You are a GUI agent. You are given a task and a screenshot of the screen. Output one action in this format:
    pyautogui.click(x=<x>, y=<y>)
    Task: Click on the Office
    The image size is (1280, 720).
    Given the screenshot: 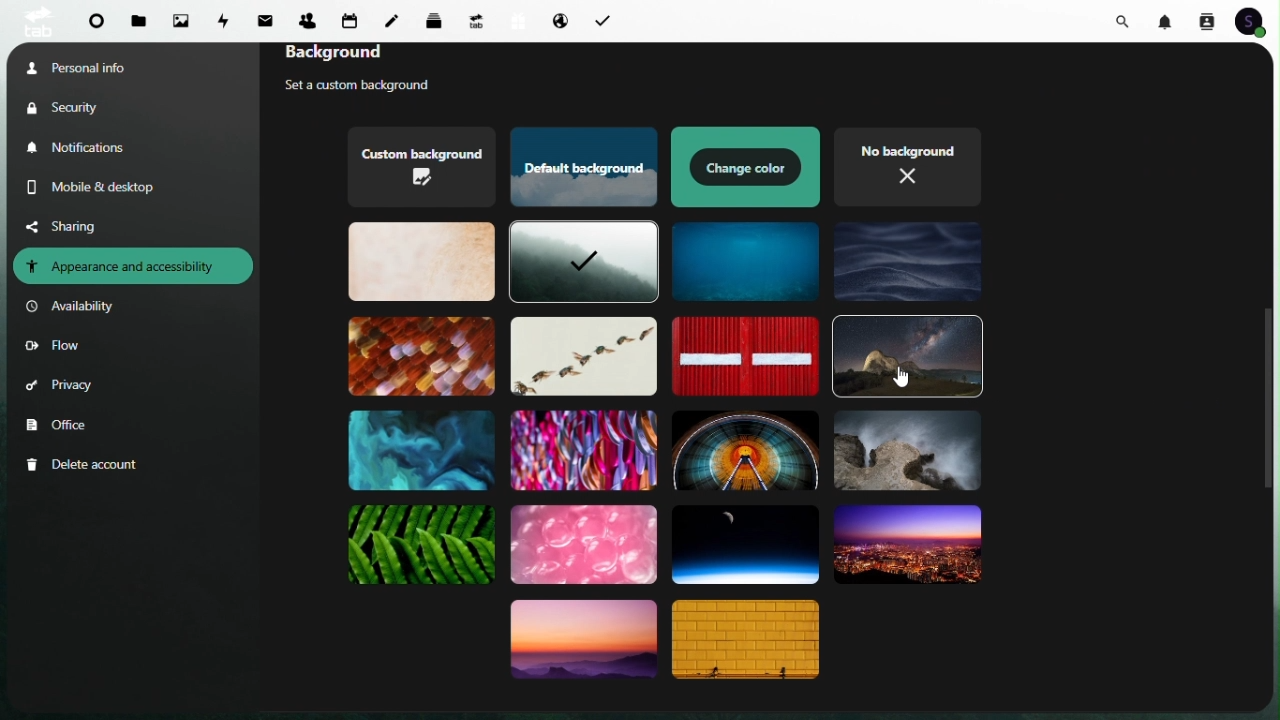 What is the action you would take?
    pyautogui.click(x=61, y=426)
    